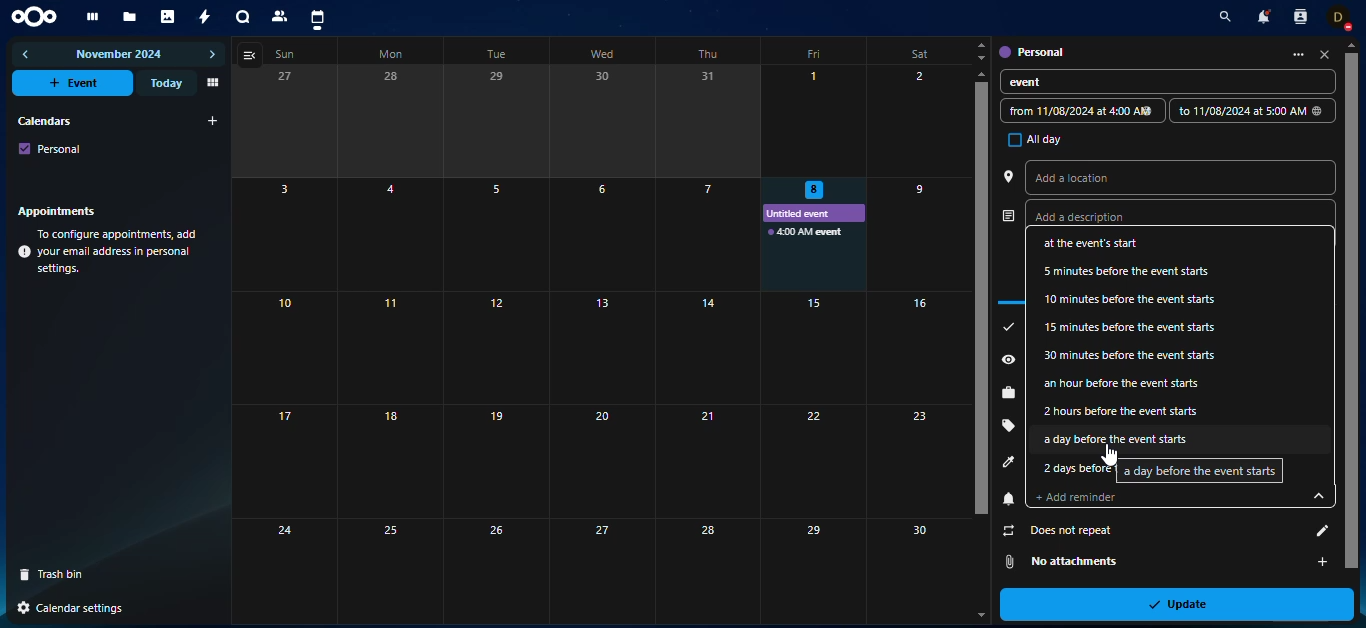 The height and width of the screenshot is (628, 1366). I want to click on photos, so click(169, 17).